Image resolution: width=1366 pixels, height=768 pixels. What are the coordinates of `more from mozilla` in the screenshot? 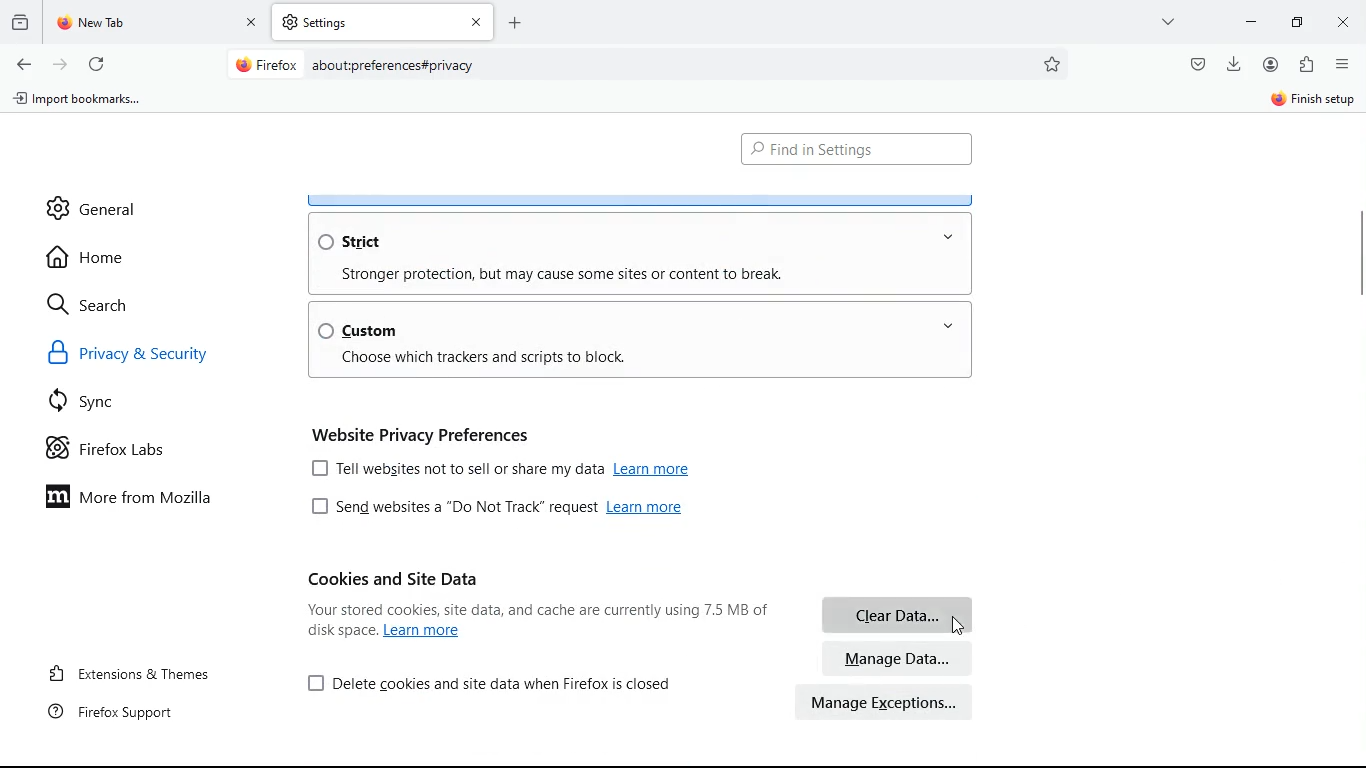 It's located at (146, 500).